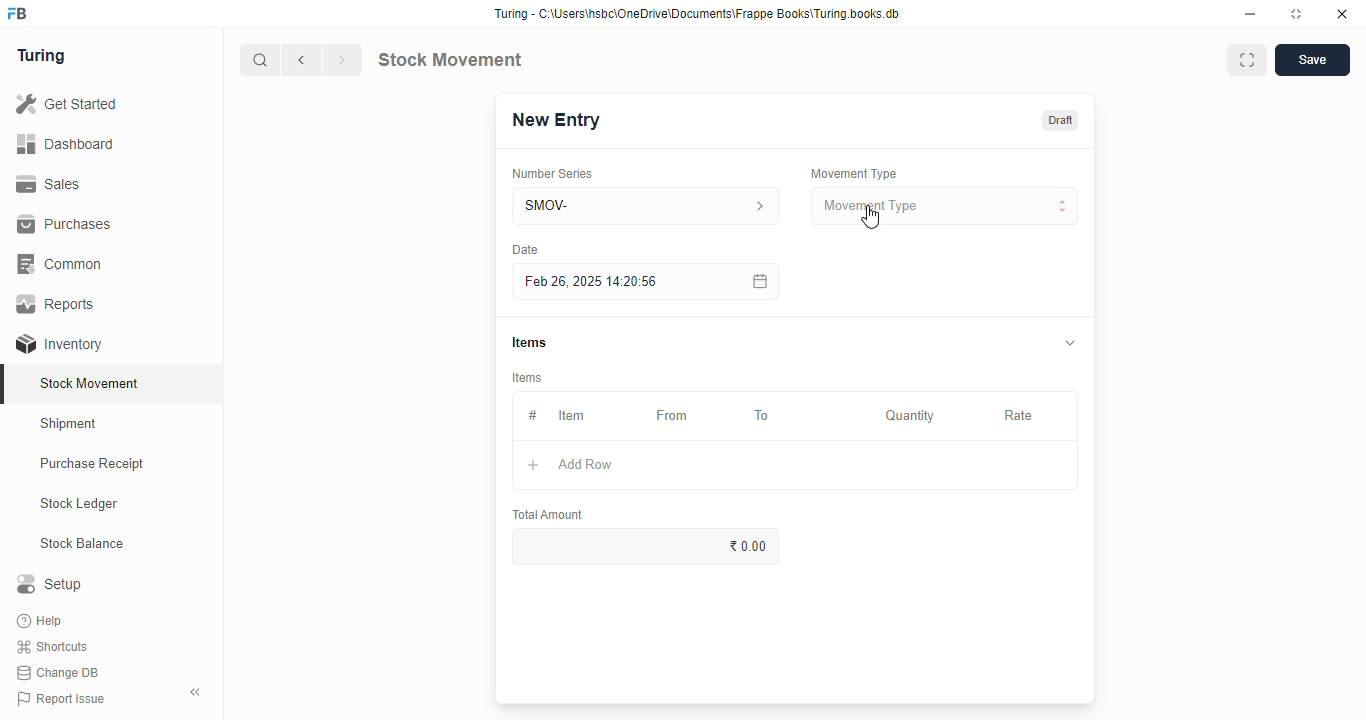  Describe the element at coordinates (302, 60) in the screenshot. I see `previous` at that location.